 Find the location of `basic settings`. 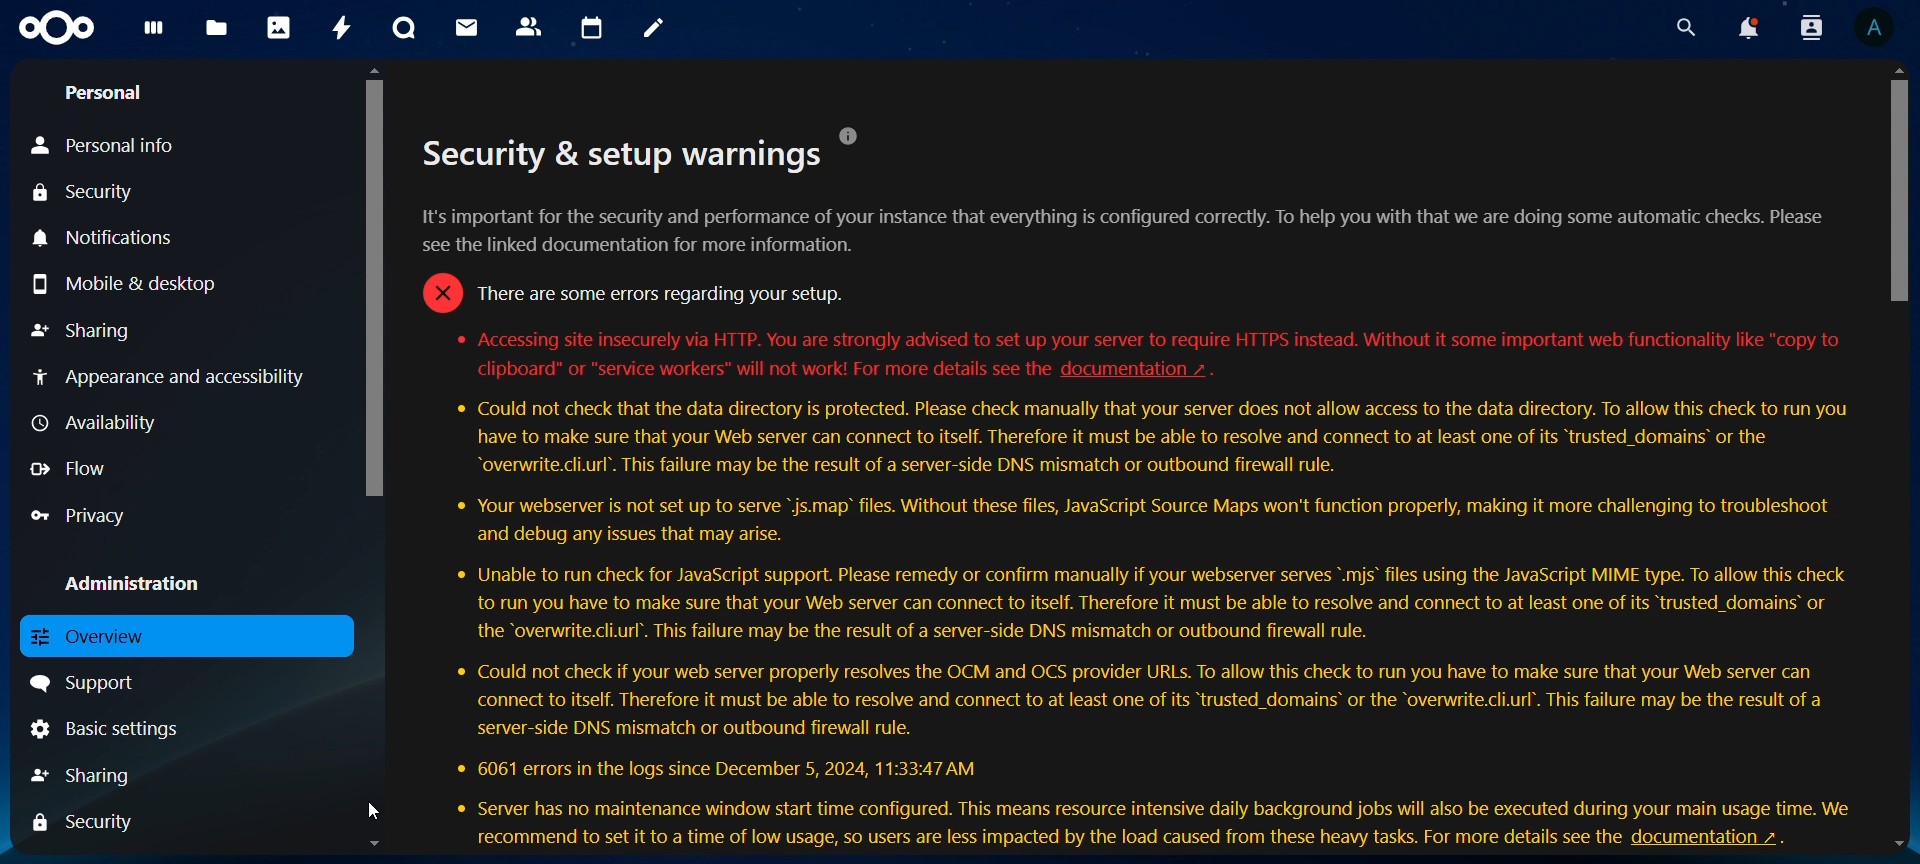

basic settings is located at coordinates (107, 726).